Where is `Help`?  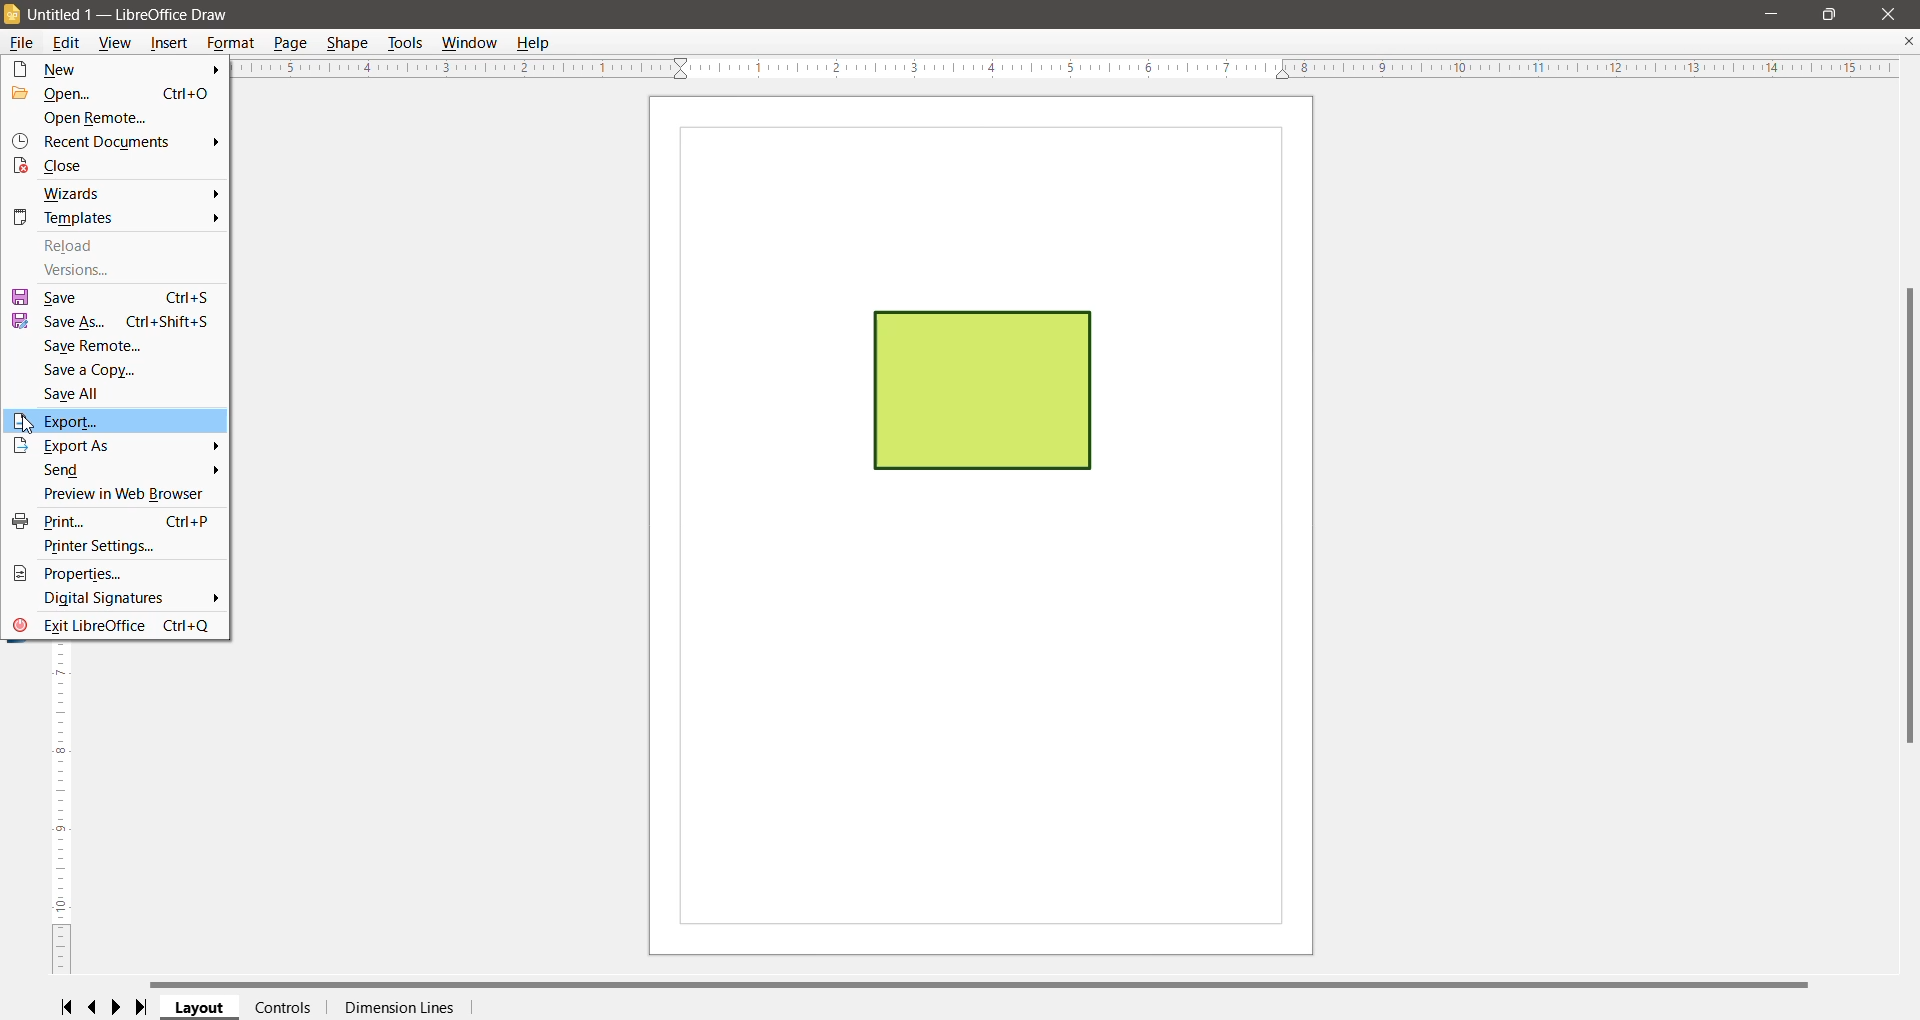 Help is located at coordinates (537, 43).